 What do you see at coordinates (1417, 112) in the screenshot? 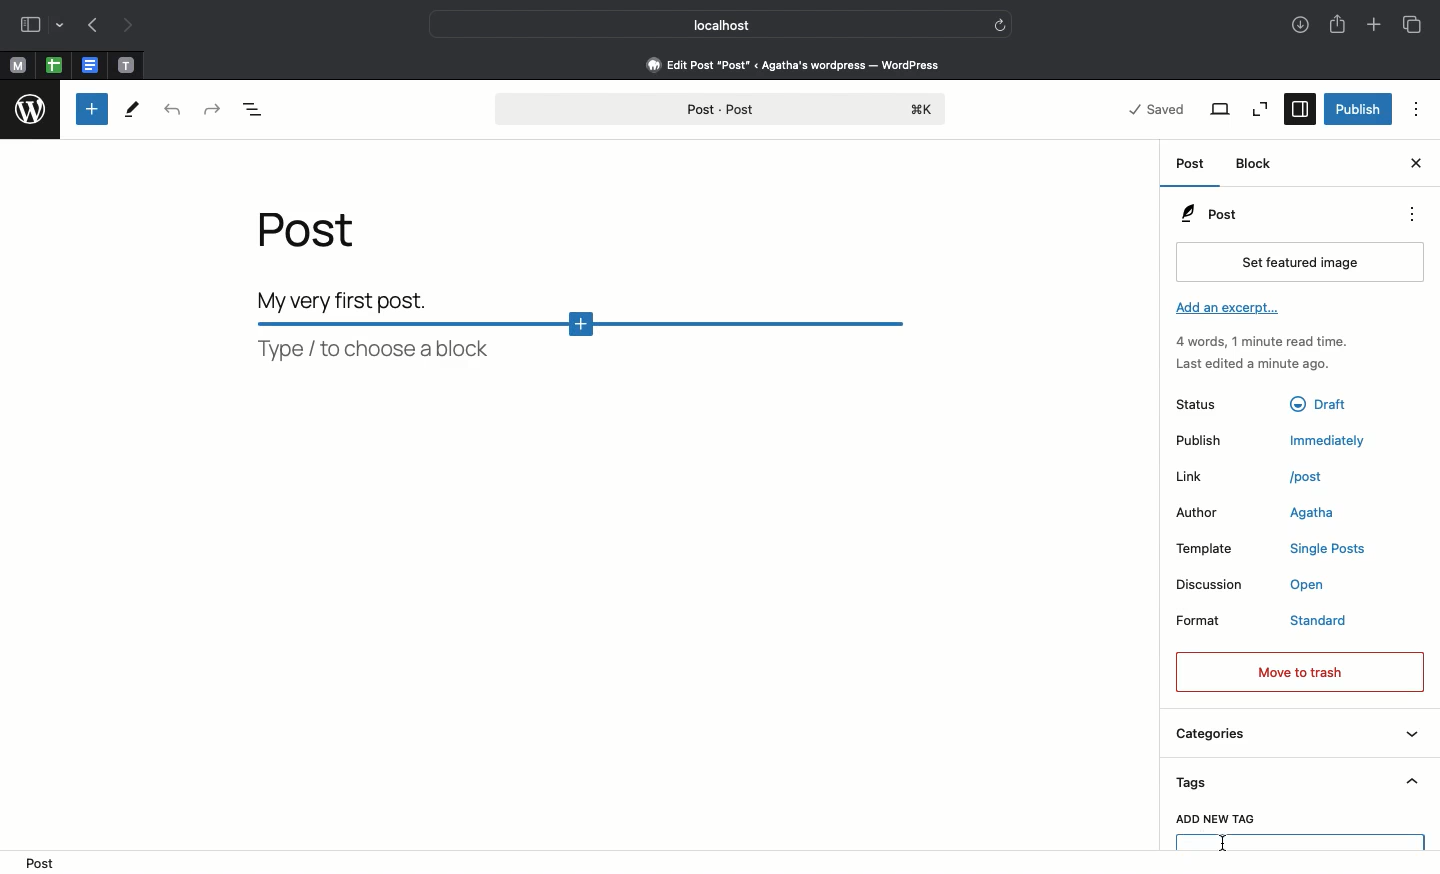
I see `Options` at bounding box center [1417, 112].